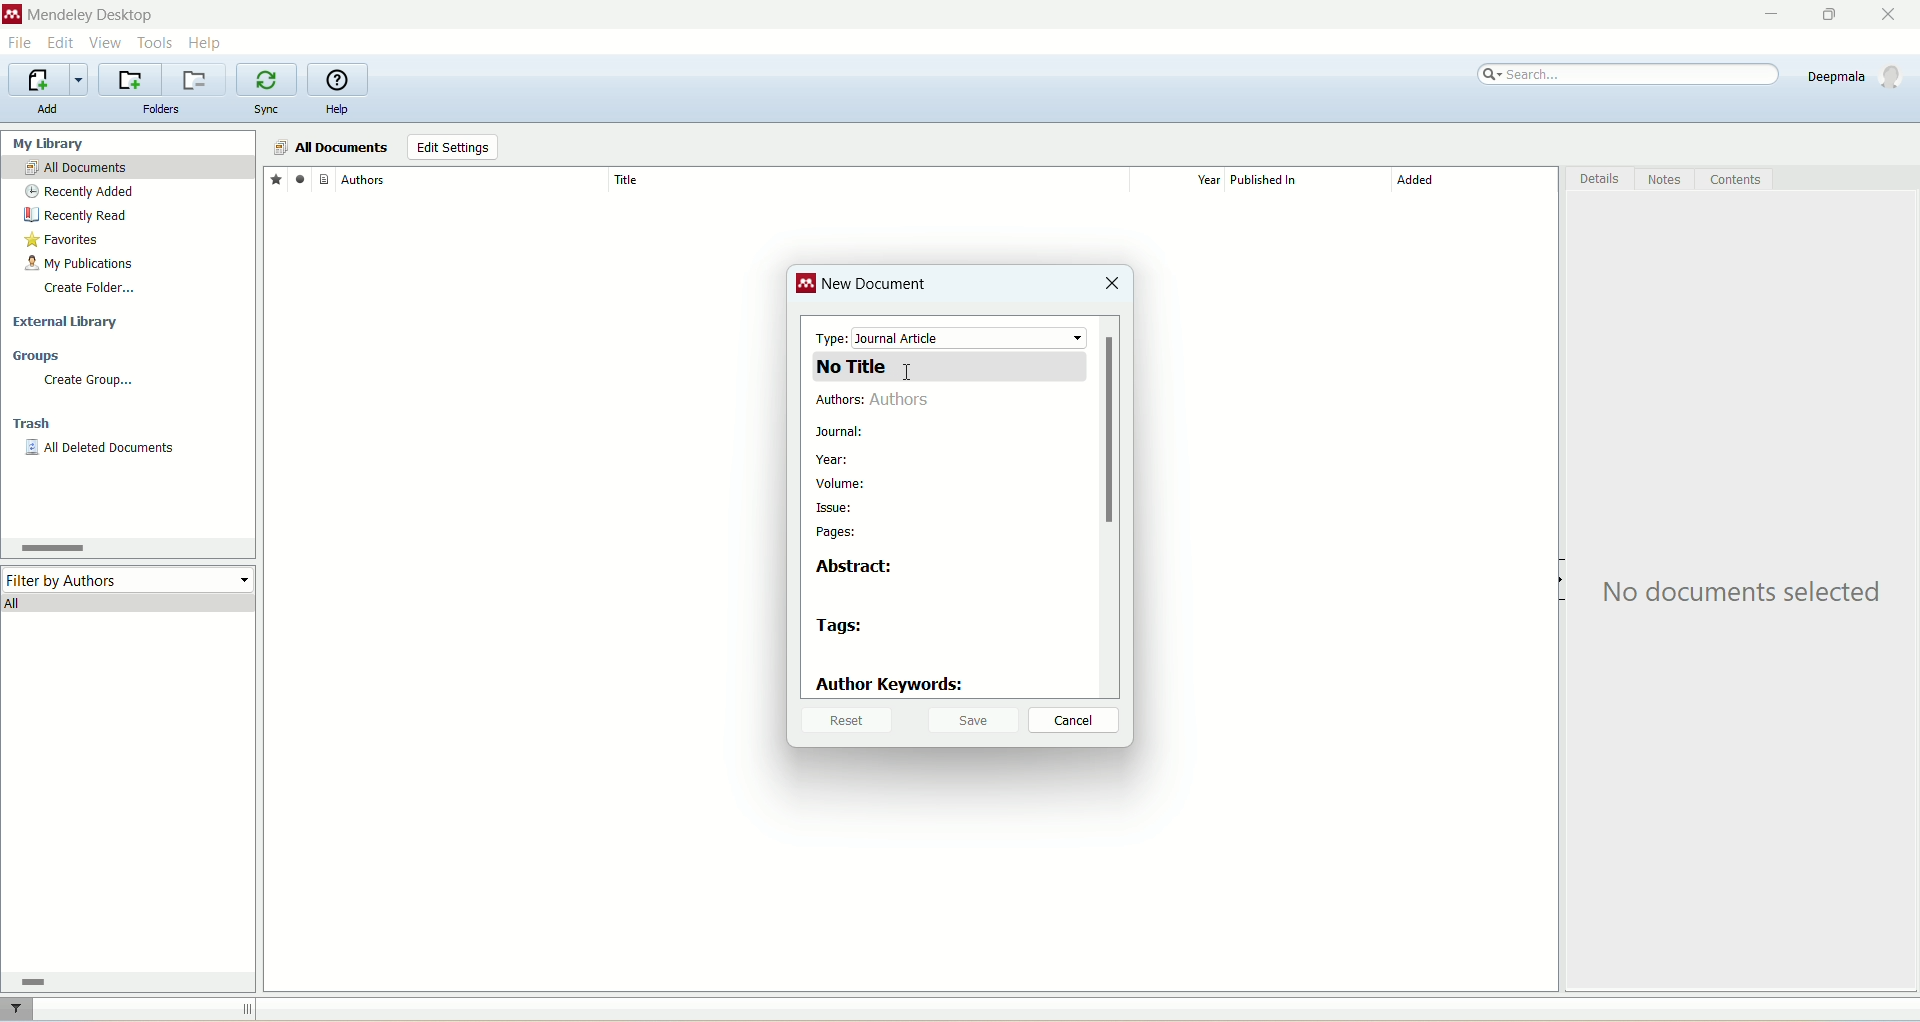 This screenshot has width=1920, height=1022. What do you see at coordinates (47, 109) in the screenshot?
I see `add` at bounding box center [47, 109].